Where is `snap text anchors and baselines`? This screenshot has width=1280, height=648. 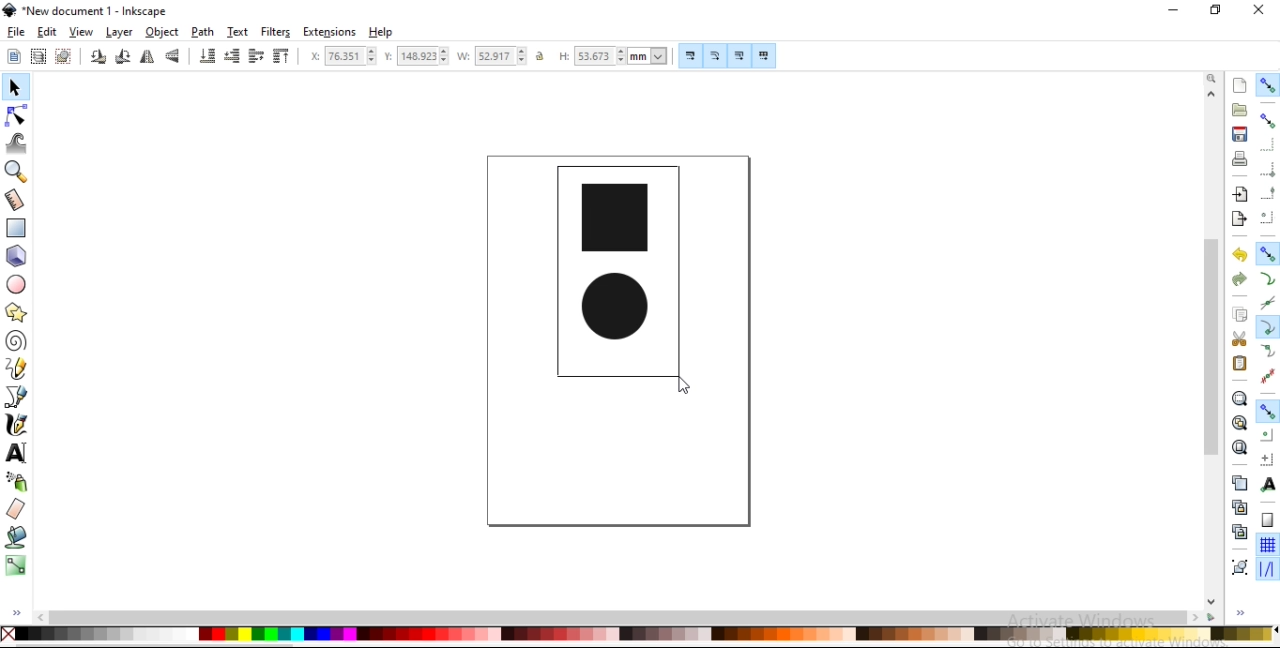
snap text anchors and baselines is located at coordinates (1268, 483).